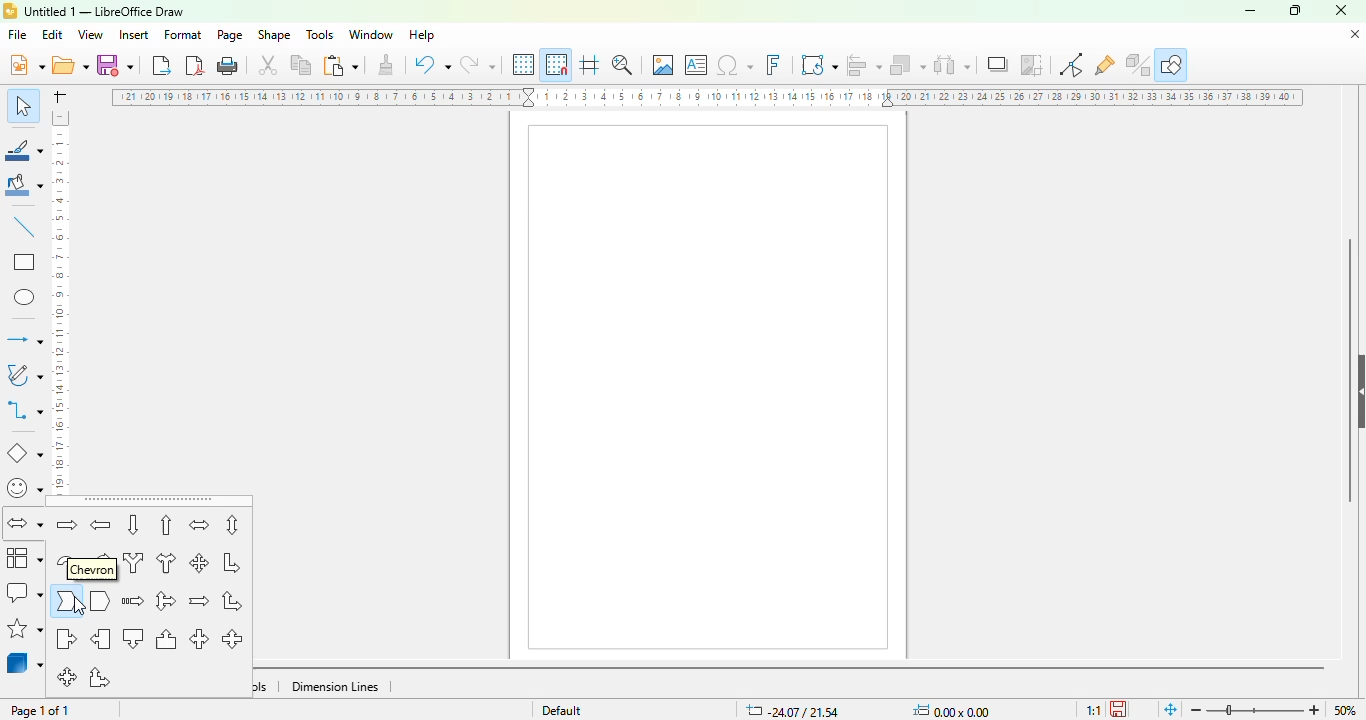 This screenshot has width=1366, height=720. I want to click on chevron, so click(91, 568).